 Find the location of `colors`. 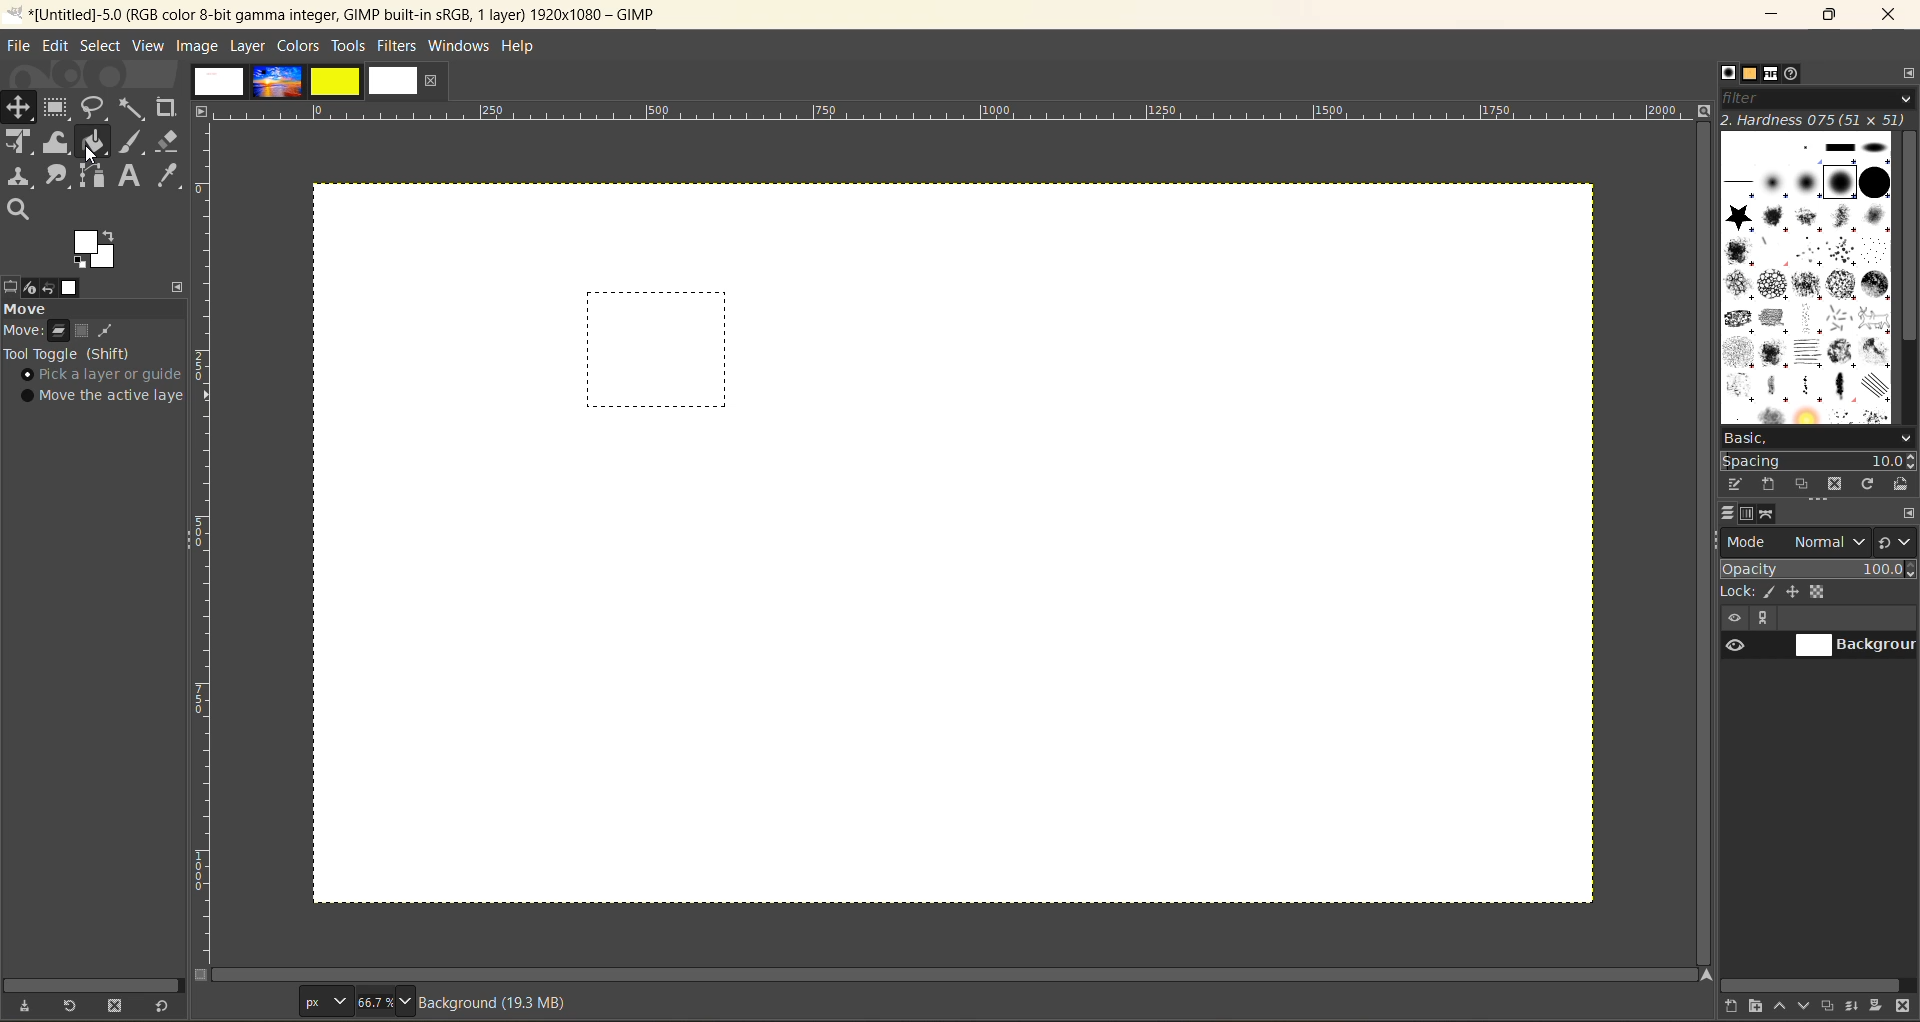

colors is located at coordinates (301, 47).